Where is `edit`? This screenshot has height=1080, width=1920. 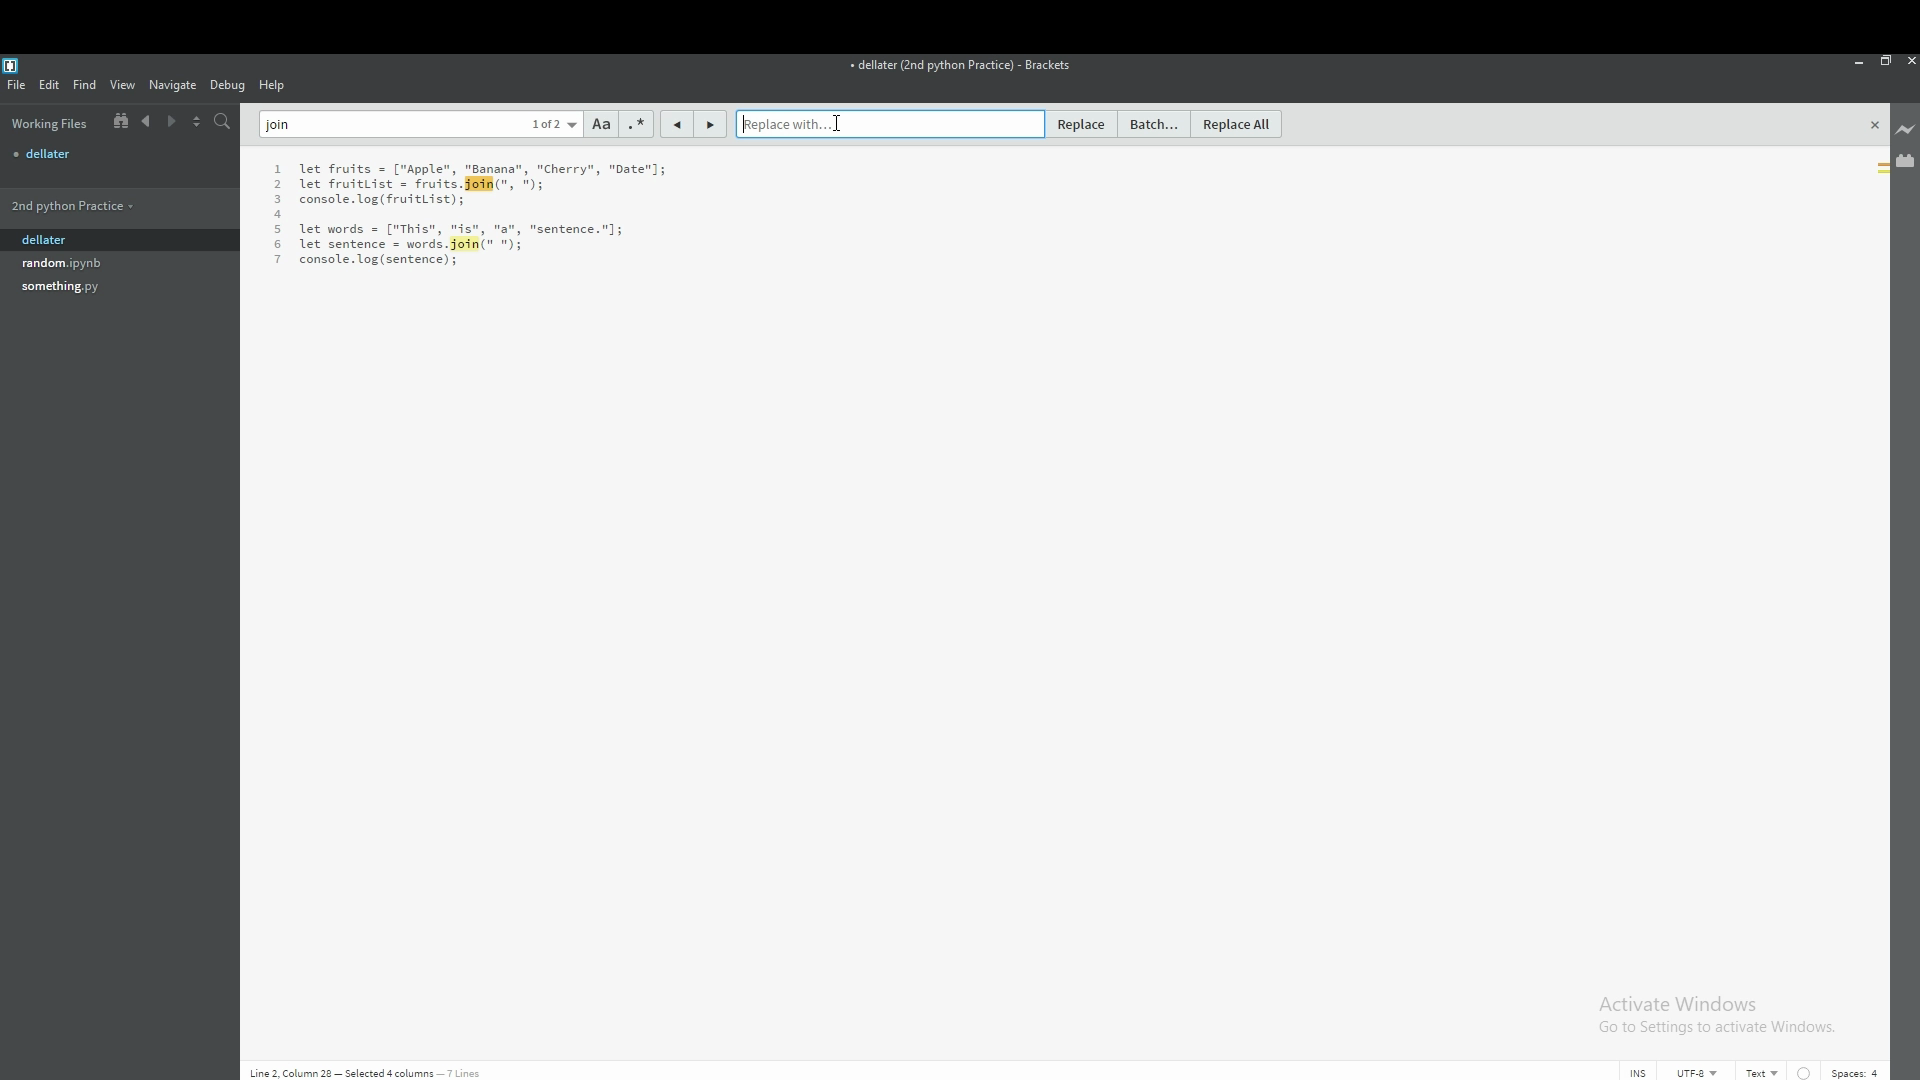 edit is located at coordinates (50, 84).